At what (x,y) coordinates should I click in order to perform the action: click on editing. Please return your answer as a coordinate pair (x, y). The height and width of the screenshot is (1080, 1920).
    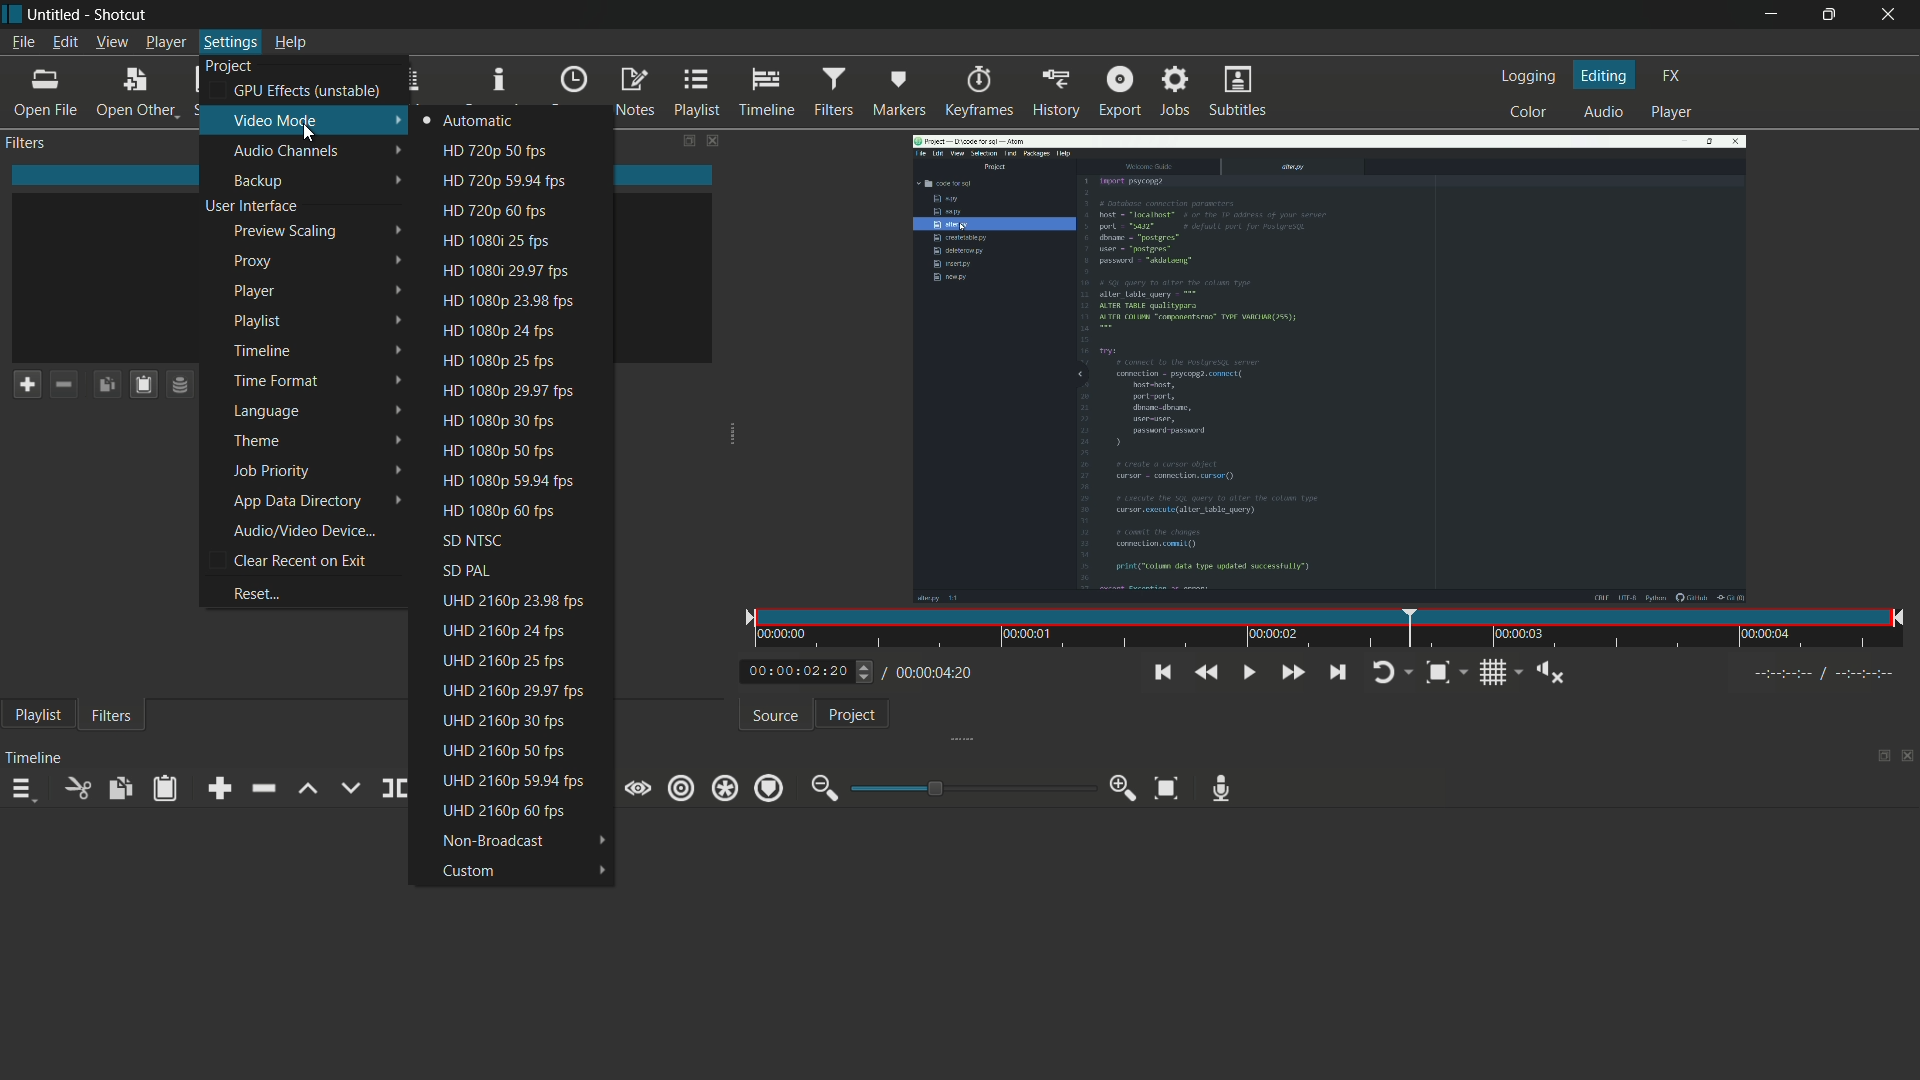
    Looking at the image, I should click on (1603, 74).